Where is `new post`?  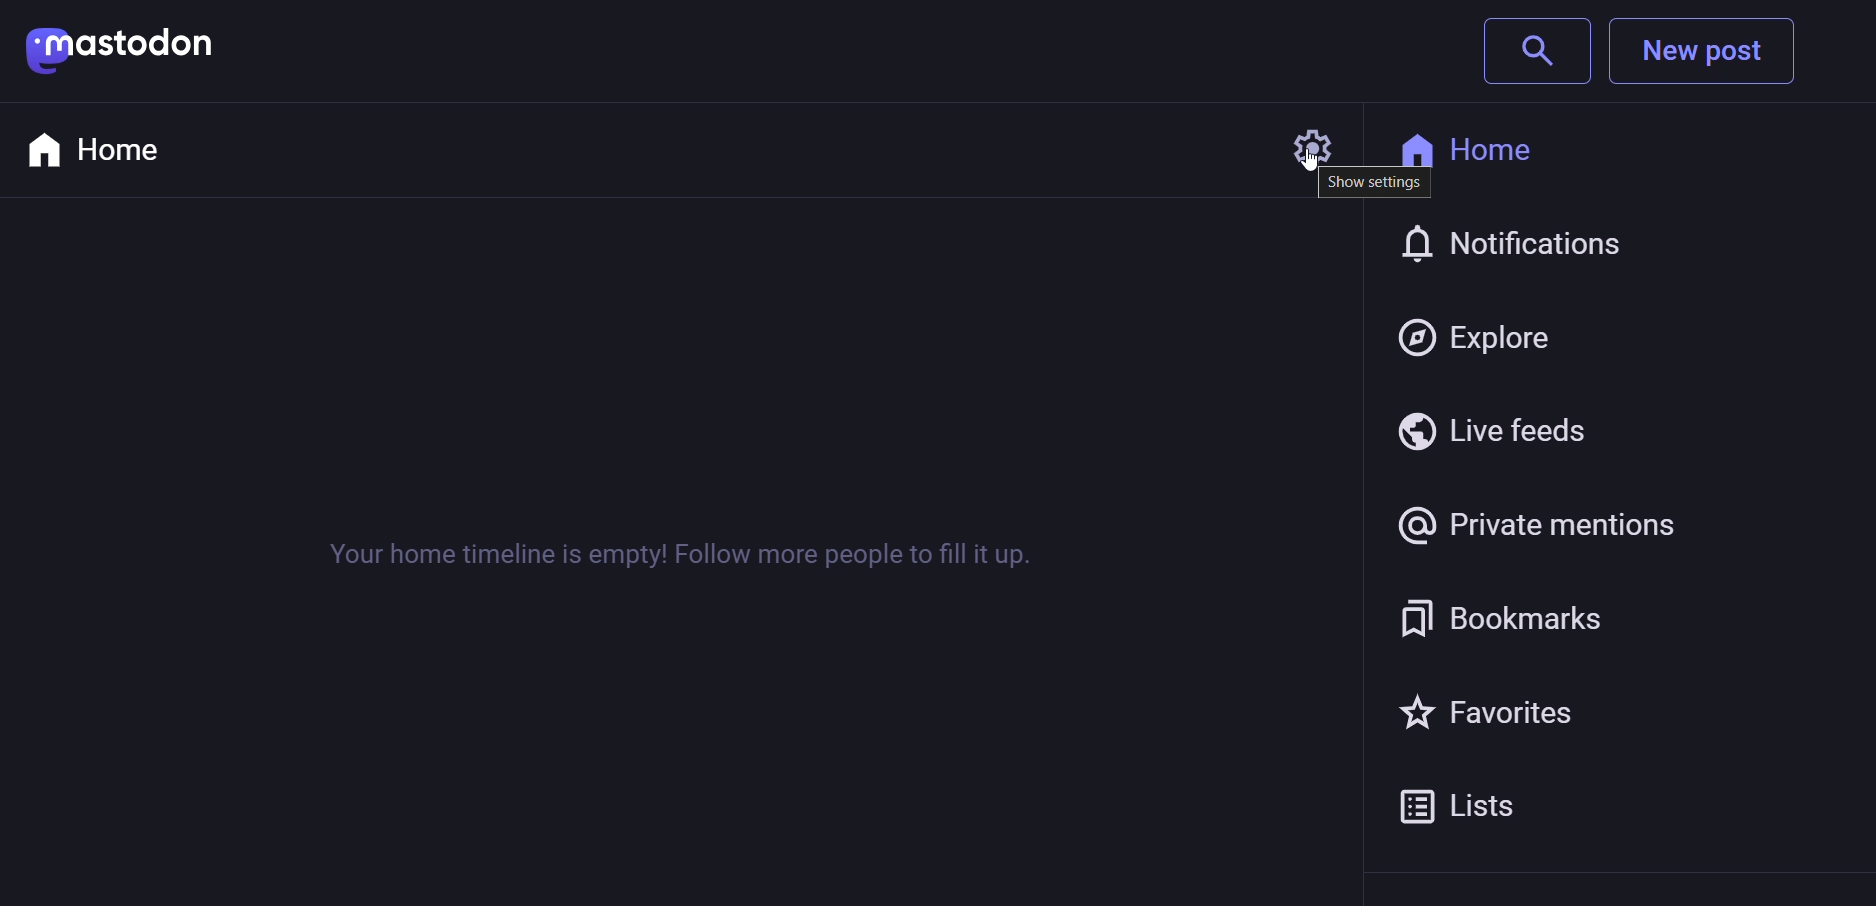 new post is located at coordinates (1709, 53).